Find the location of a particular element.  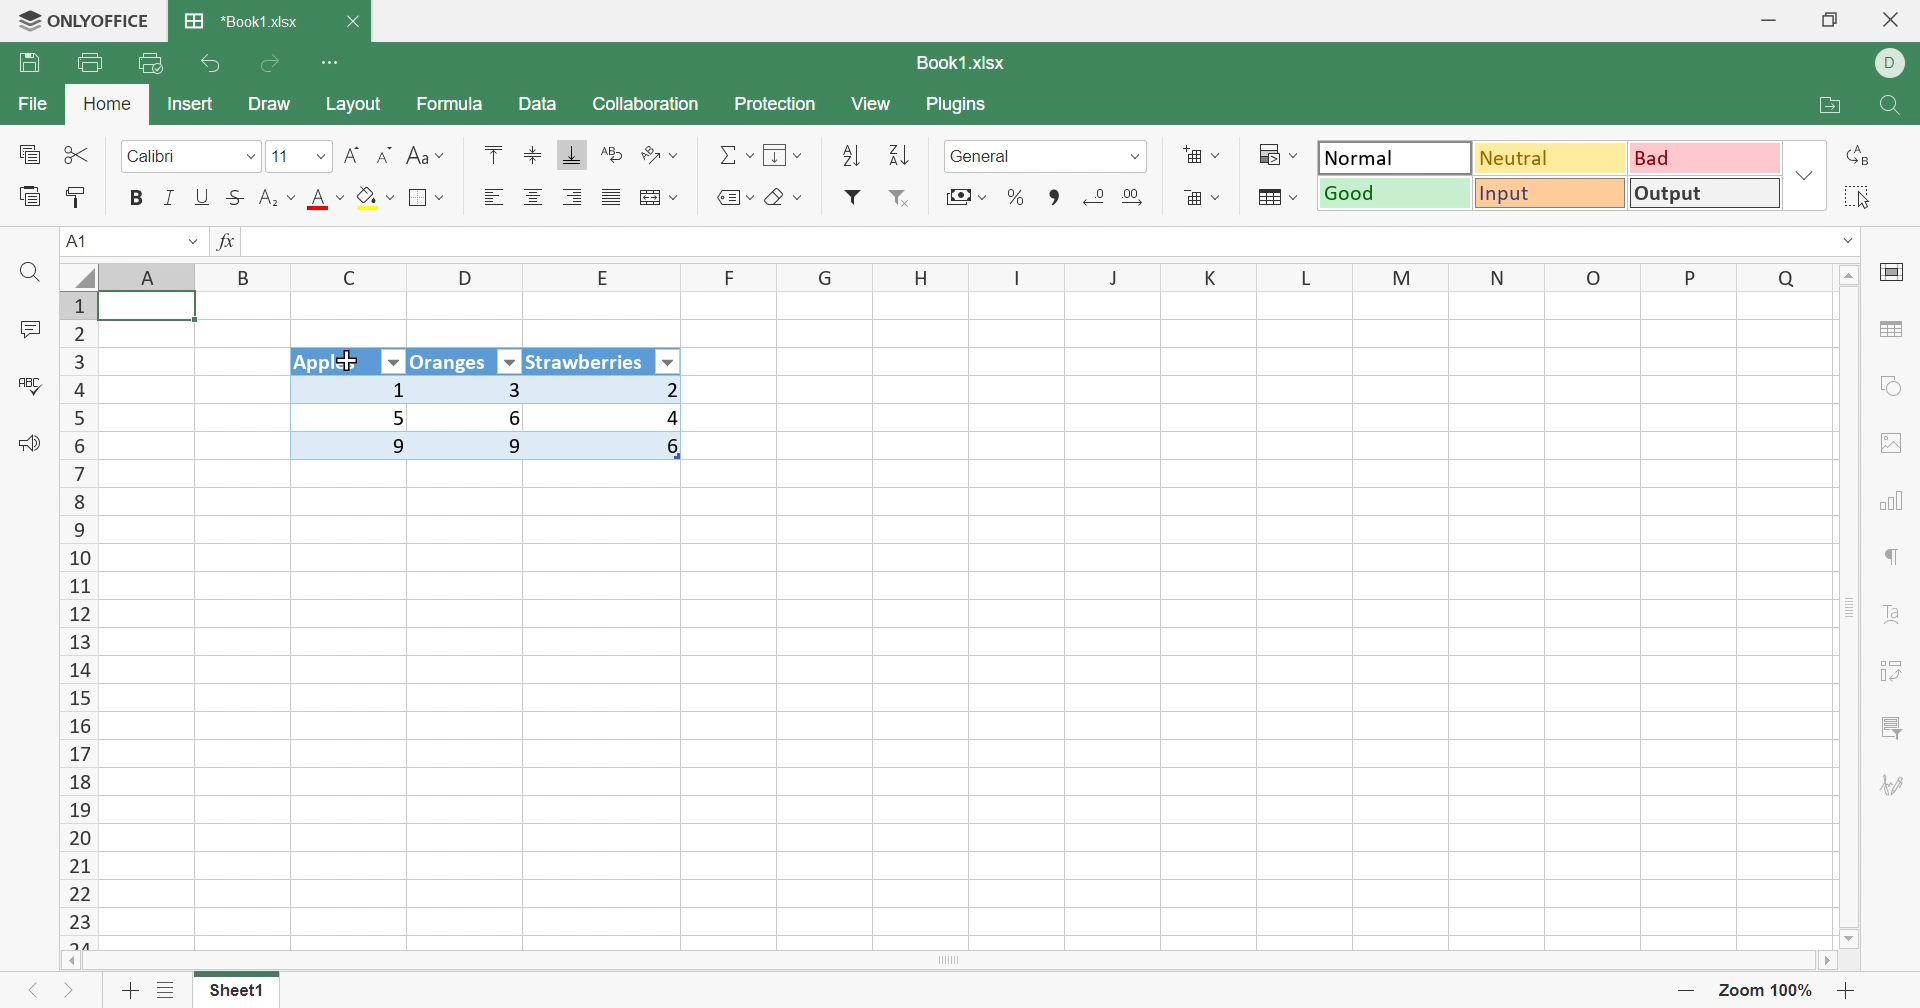

Zoom out is located at coordinates (1688, 990).